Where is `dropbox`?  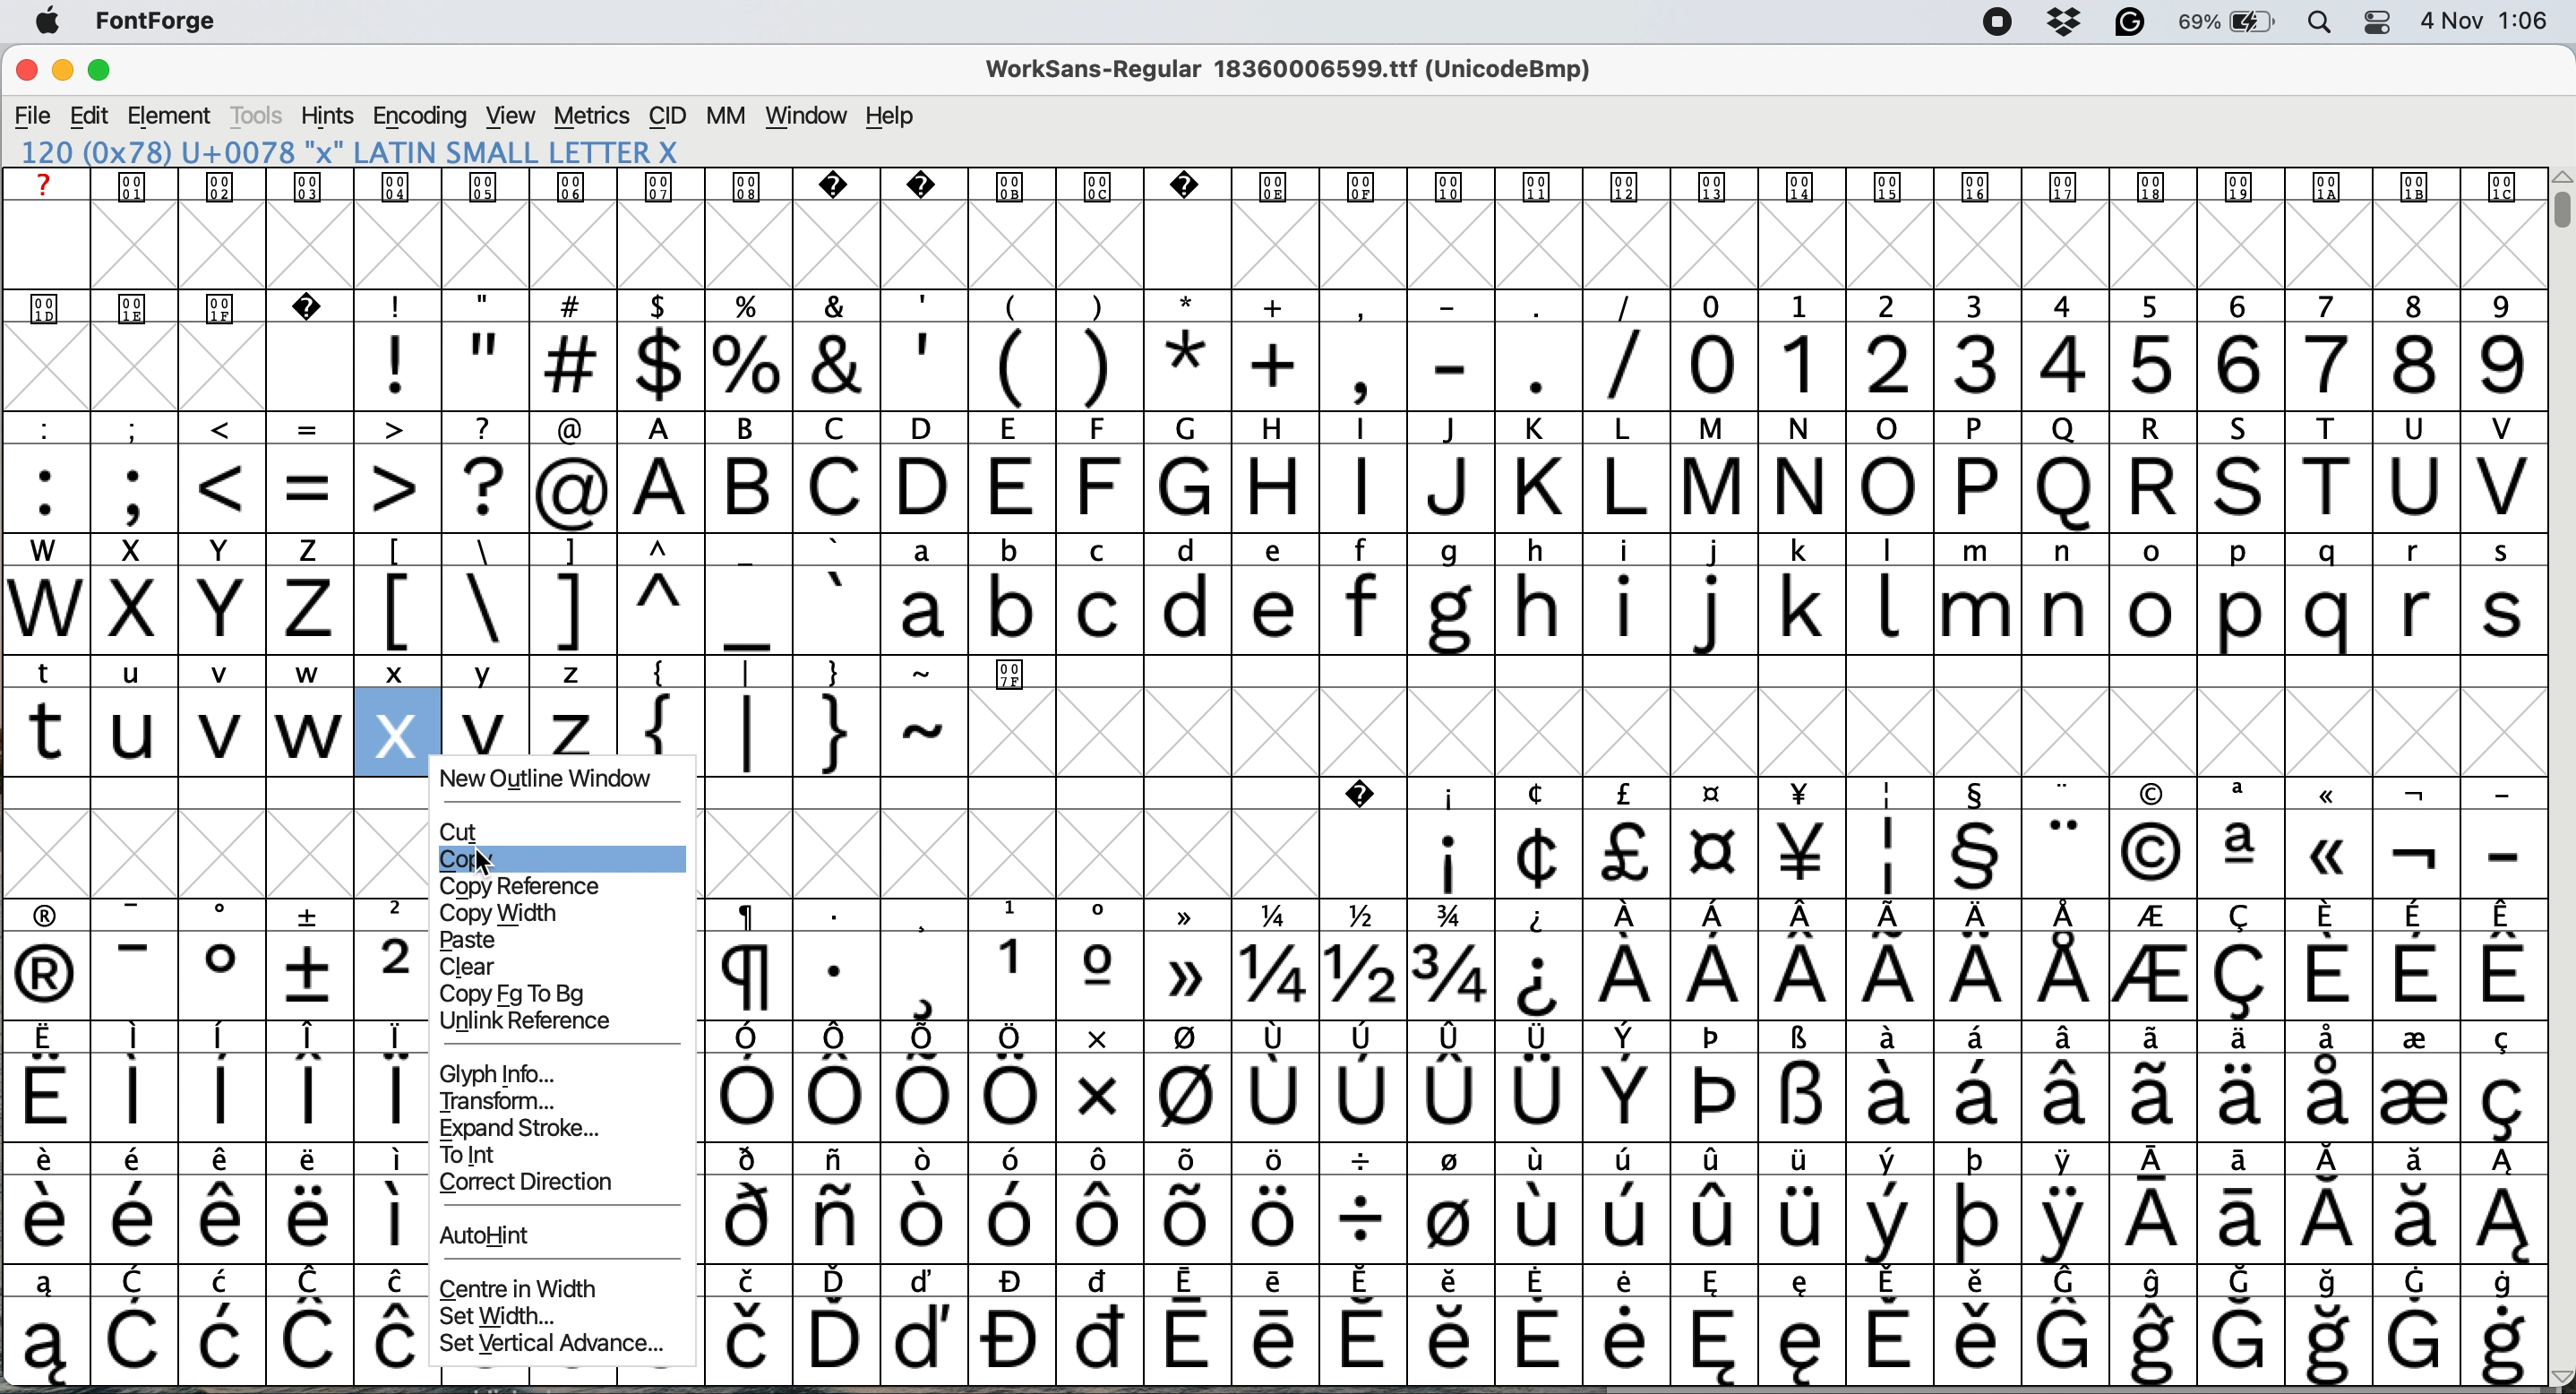 dropbox is located at coordinates (2062, 23).